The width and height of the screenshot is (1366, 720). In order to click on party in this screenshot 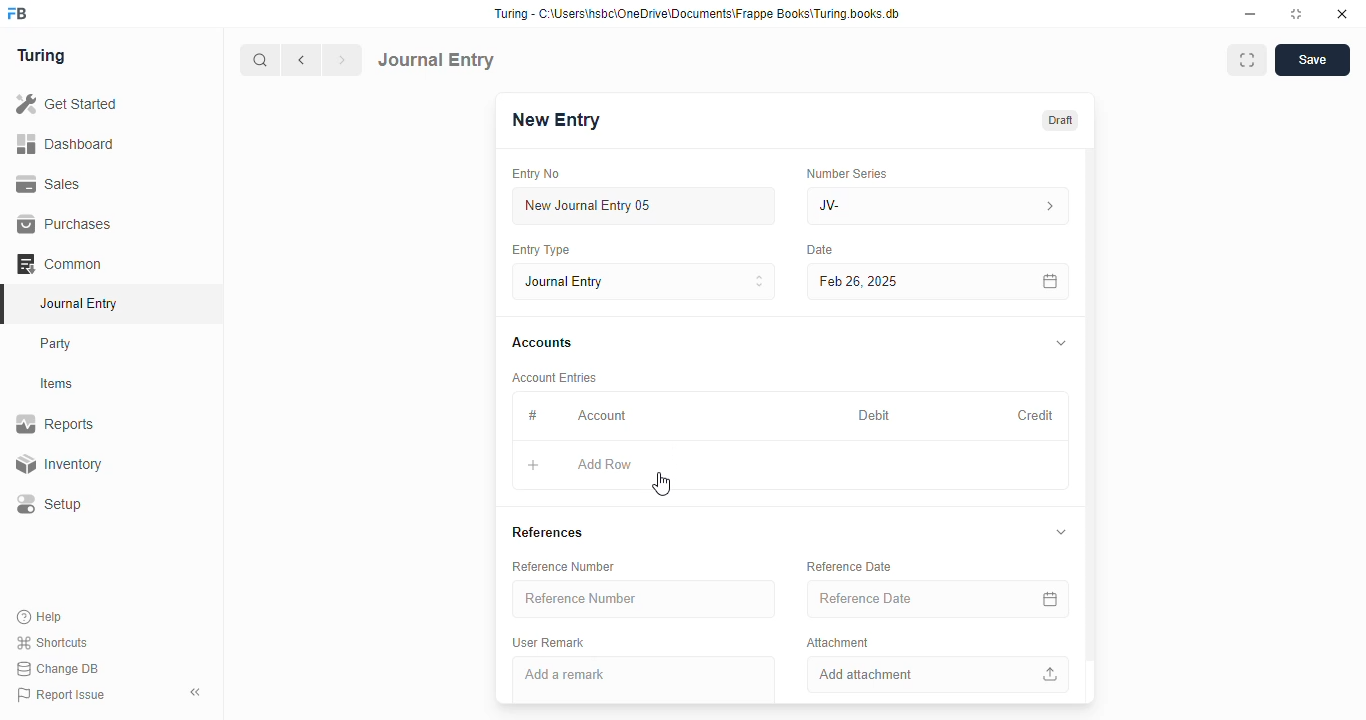, I will do `click(58, 344)`.